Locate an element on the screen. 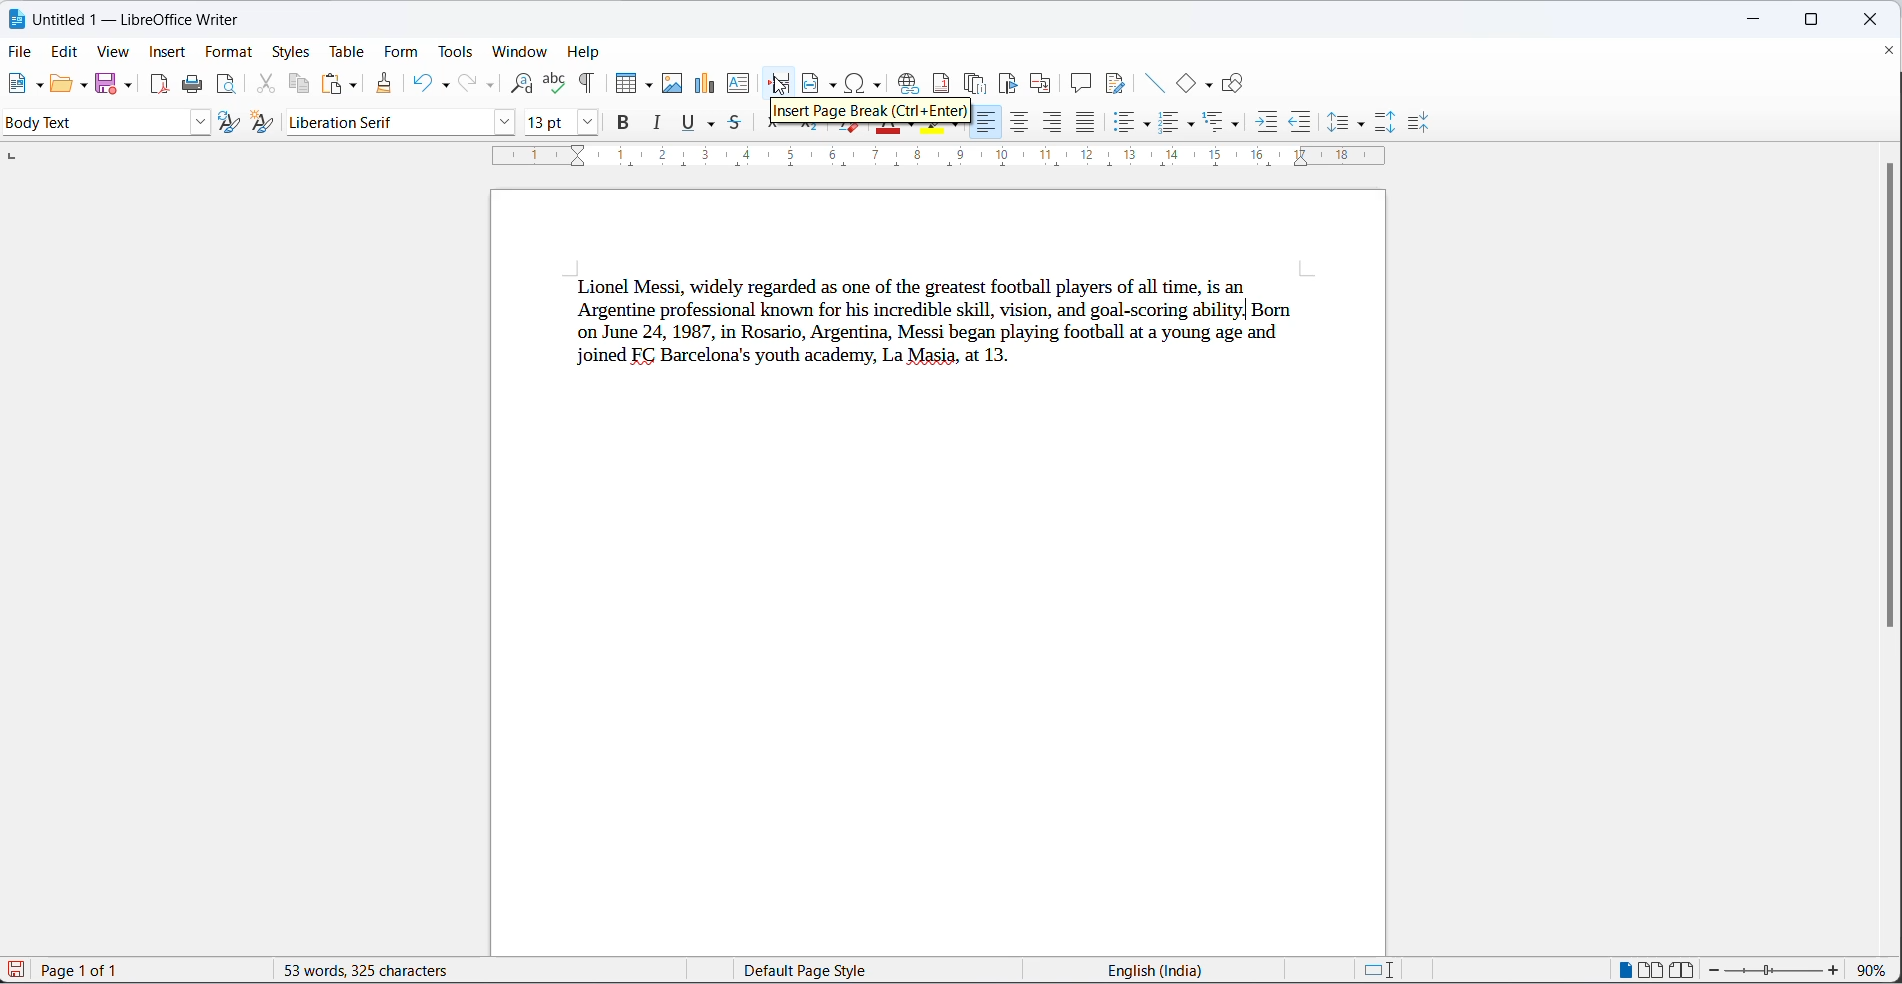  zoom percentage is located at coordinates (1876, 969).